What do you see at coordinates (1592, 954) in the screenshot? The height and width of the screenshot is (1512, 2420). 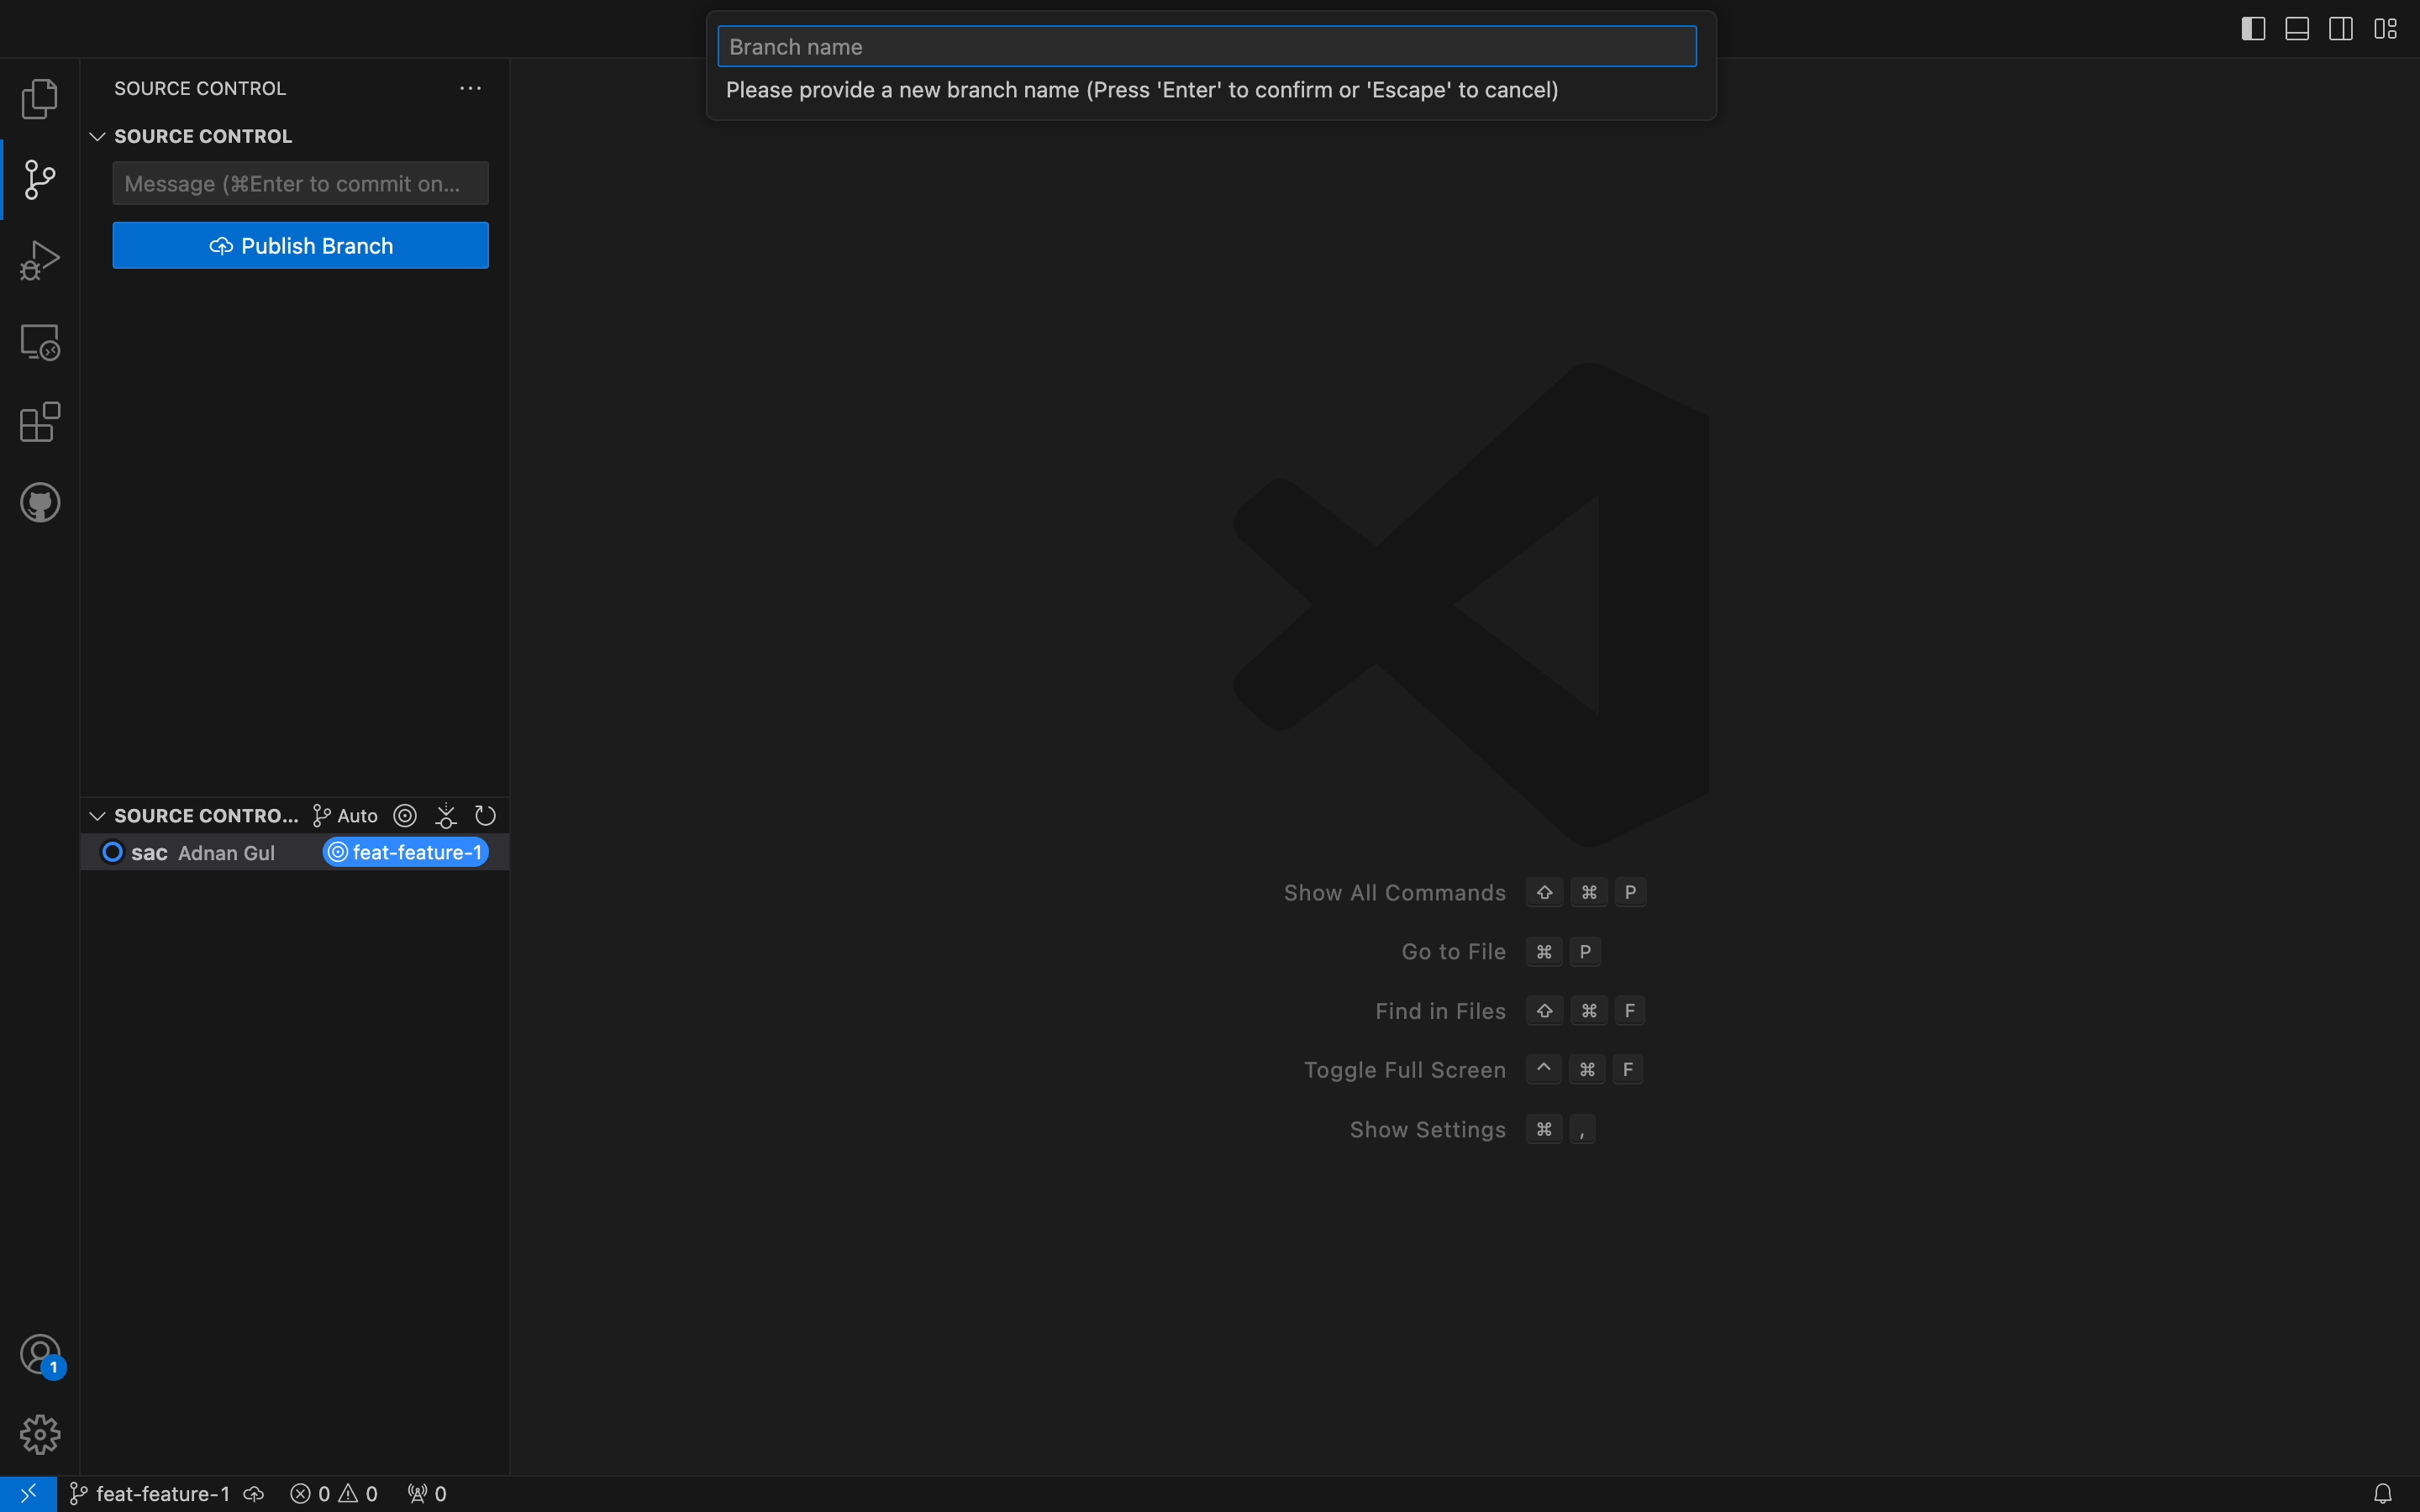 I see `P` at bounding box center [1592, 954].